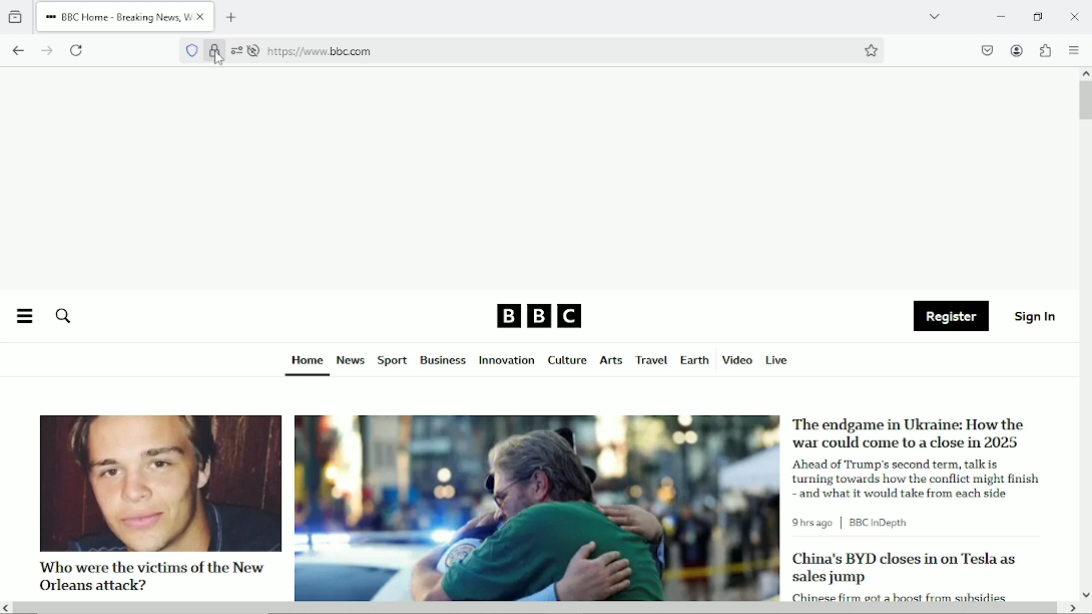  Describe the element at coordinates (854, 523) in the screenshot. I see `9 hrs ago | BBC in Depth` at that location.